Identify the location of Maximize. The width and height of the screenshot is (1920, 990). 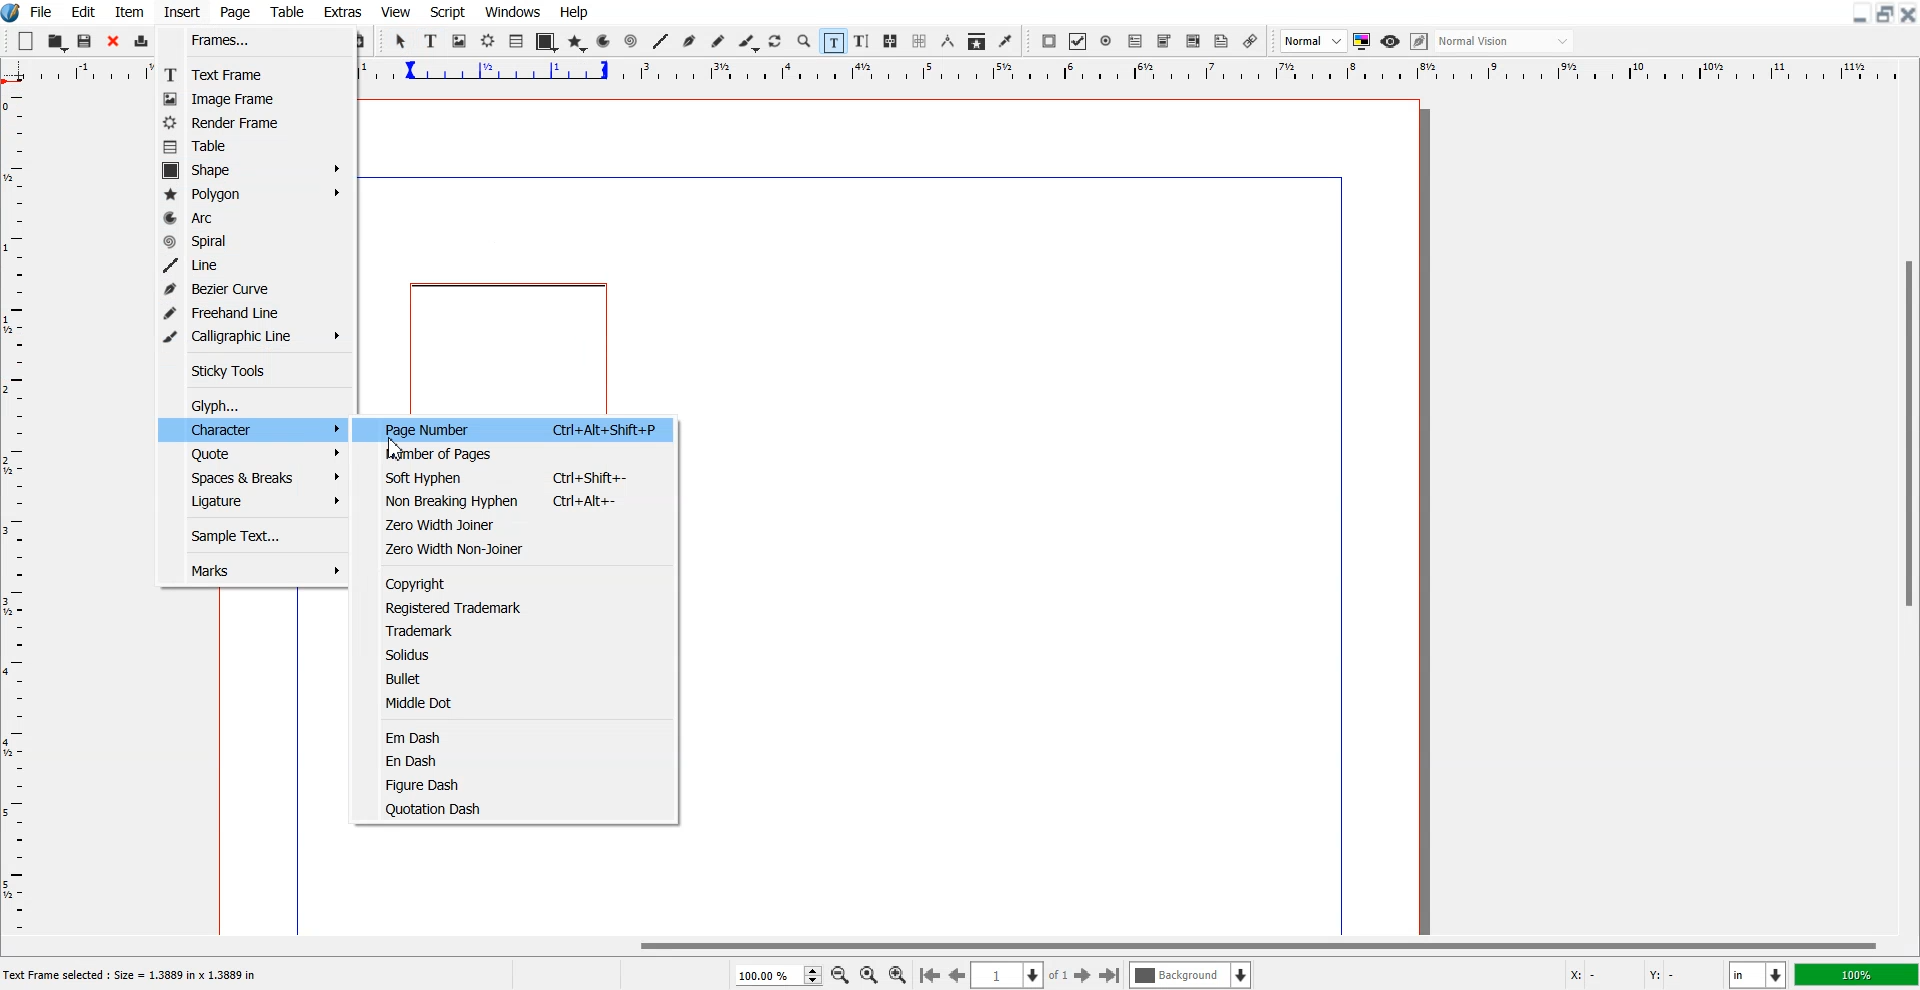
(1886, 13).